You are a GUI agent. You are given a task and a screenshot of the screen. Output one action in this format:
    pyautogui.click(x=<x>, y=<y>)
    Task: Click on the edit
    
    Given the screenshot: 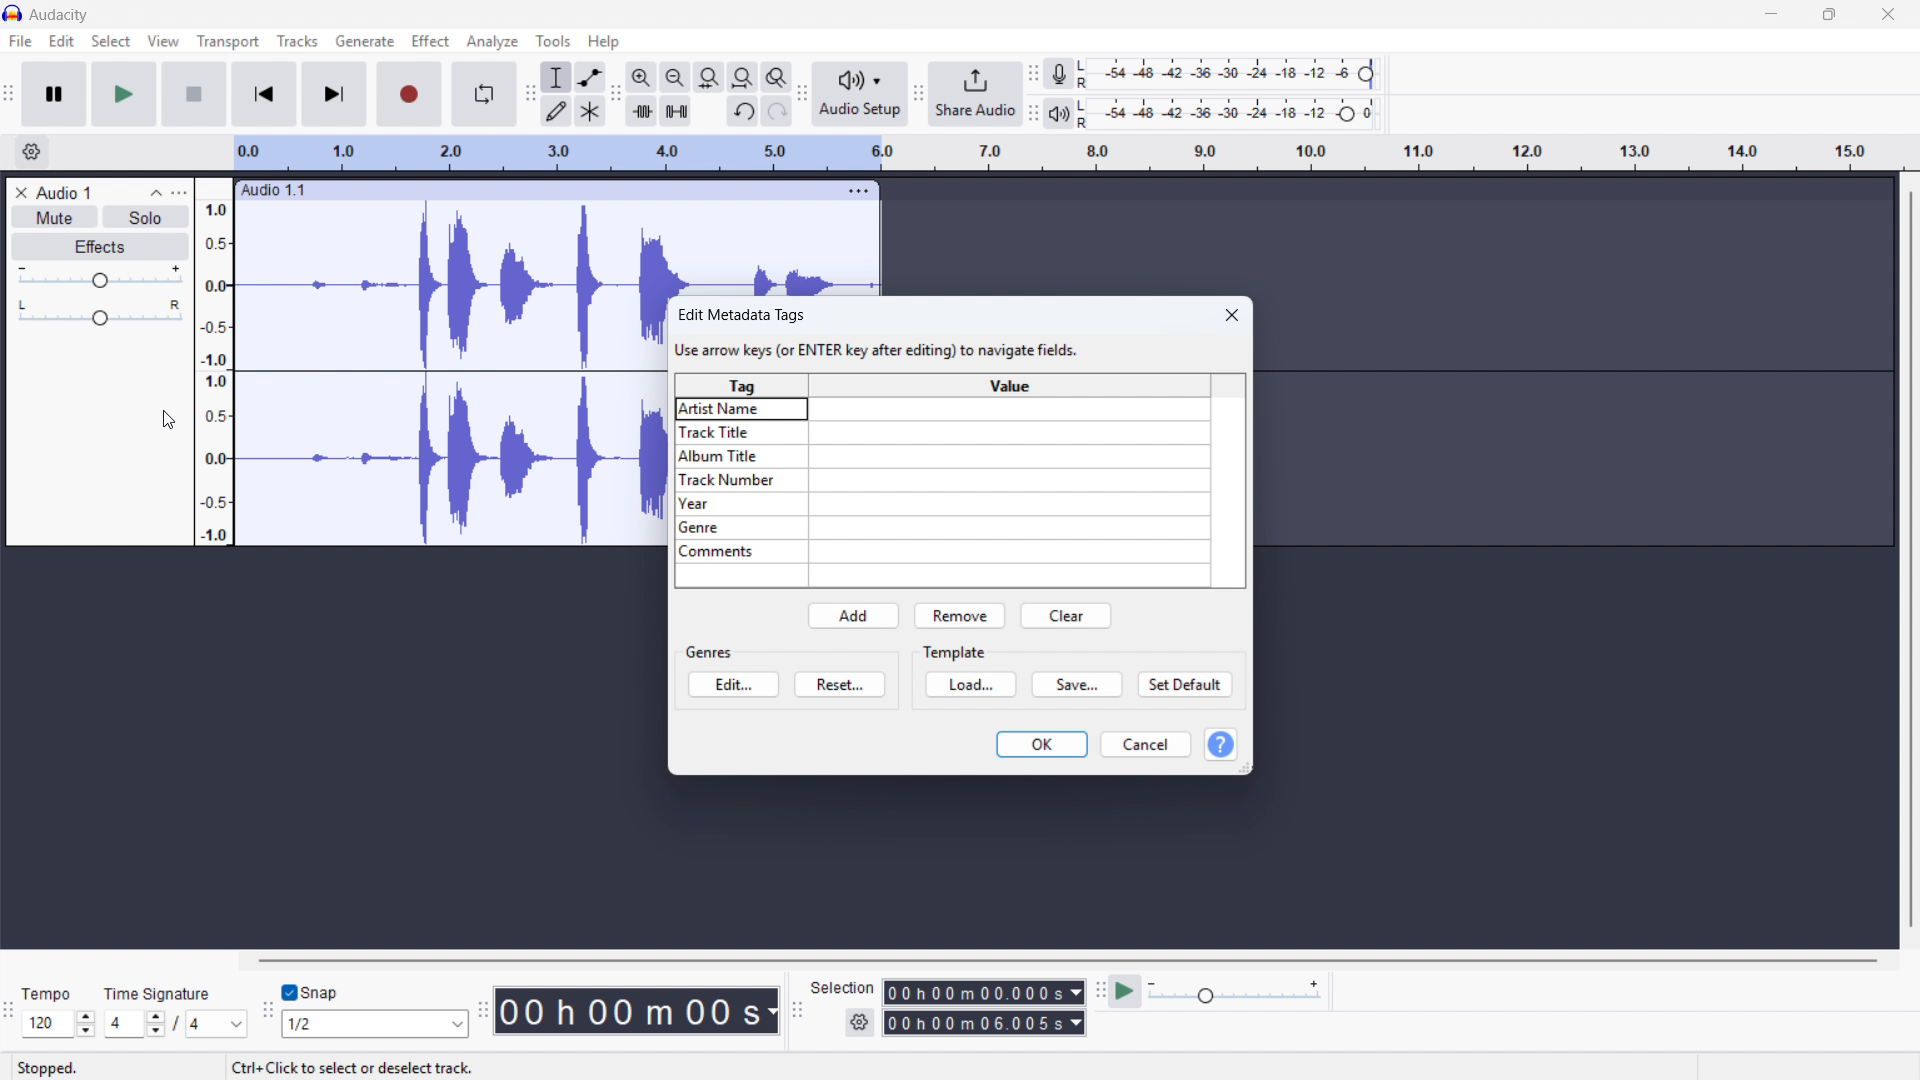 What is the action you would take?
    pyautogui.click(x=733, y=684)
    